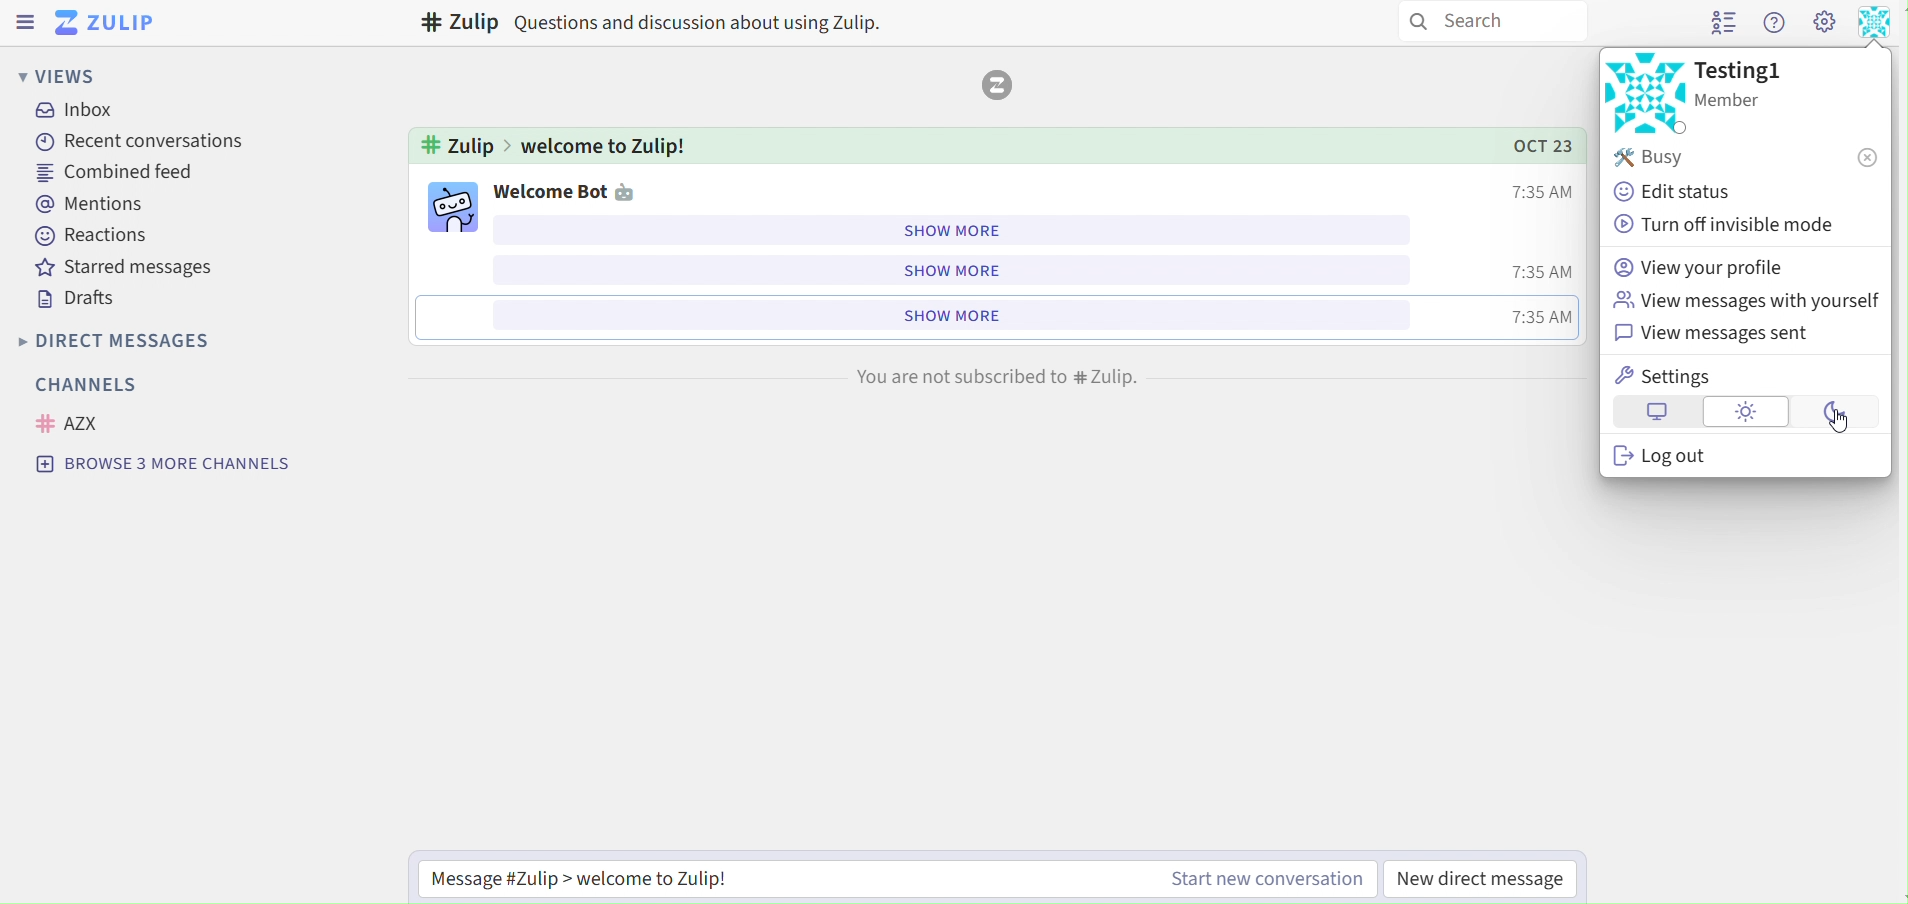 This screenshot has height=904, width=1908. What do you see at coordinates (69, 422) in the screenshot?
I see `AZX` at bounding box center [69, 422].